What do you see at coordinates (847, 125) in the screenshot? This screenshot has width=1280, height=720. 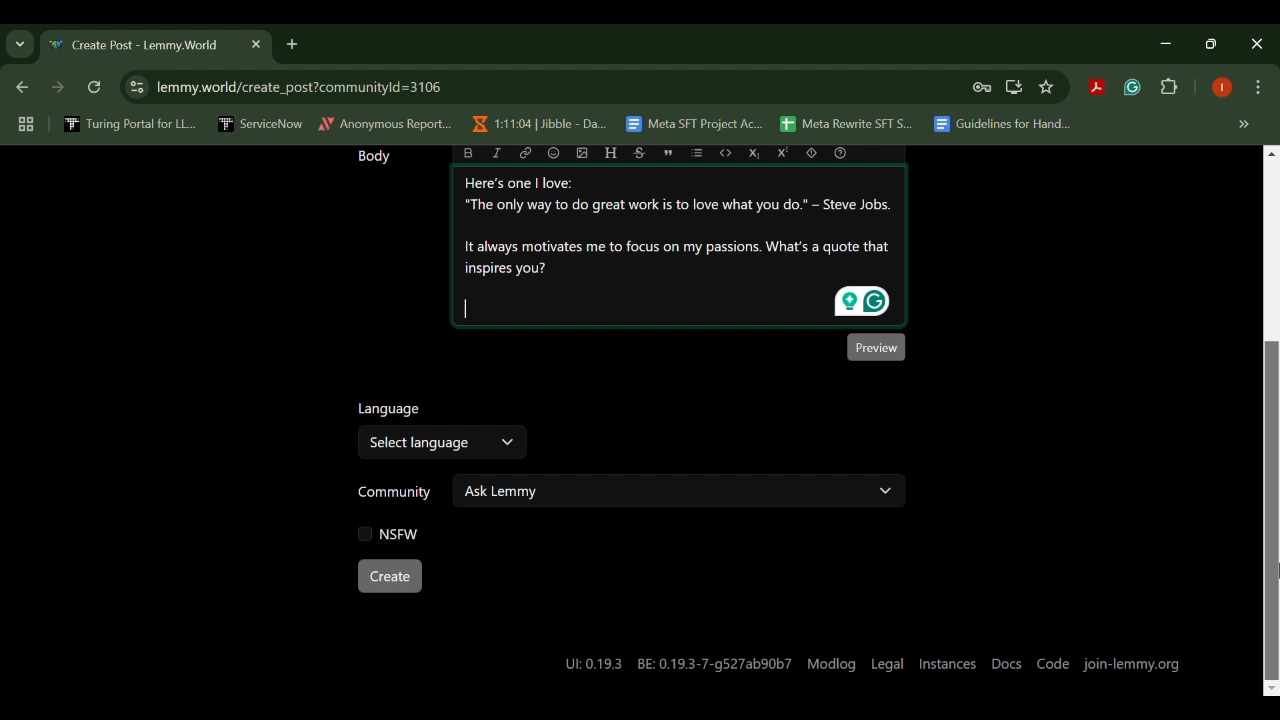 I see `Meta Rewrite SFT S...` at bounding box center [847, 125].